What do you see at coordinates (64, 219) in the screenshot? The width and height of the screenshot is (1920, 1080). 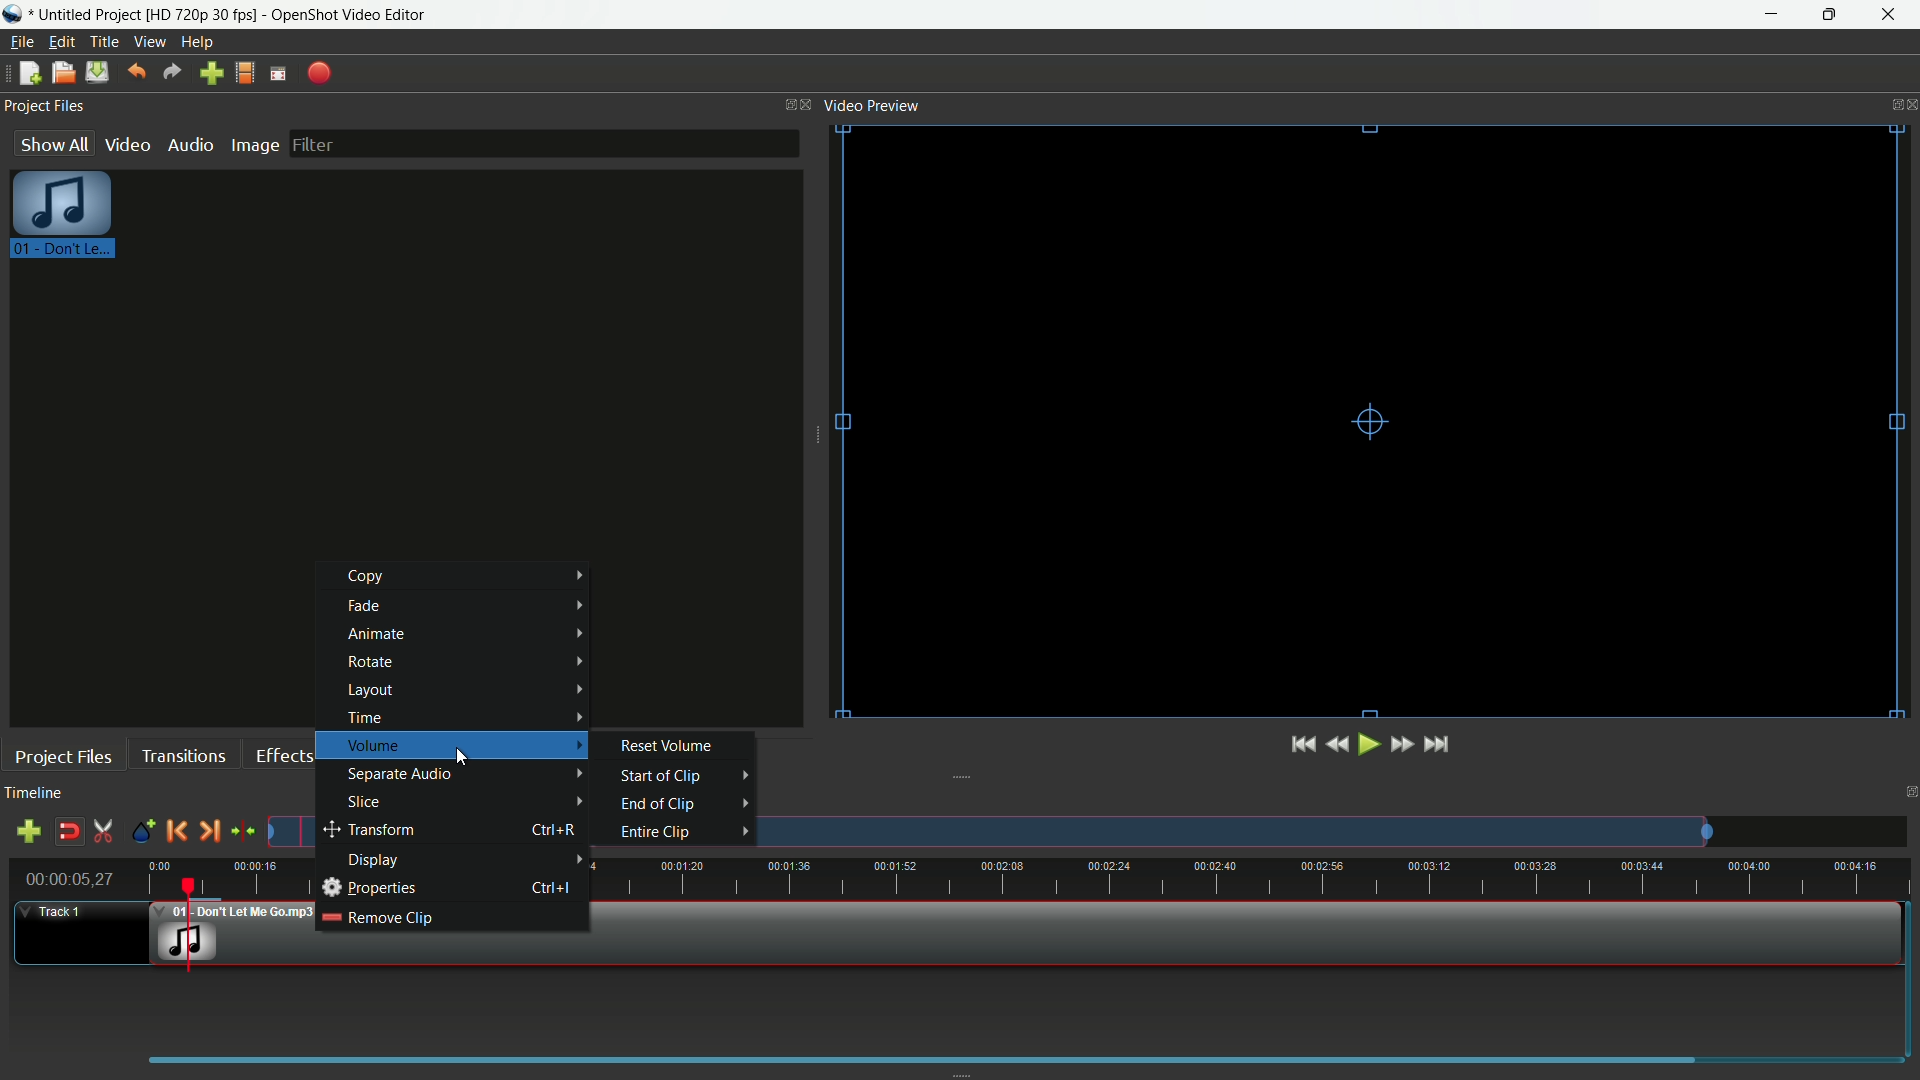 I see `project file` at bounding box center [64, 219].